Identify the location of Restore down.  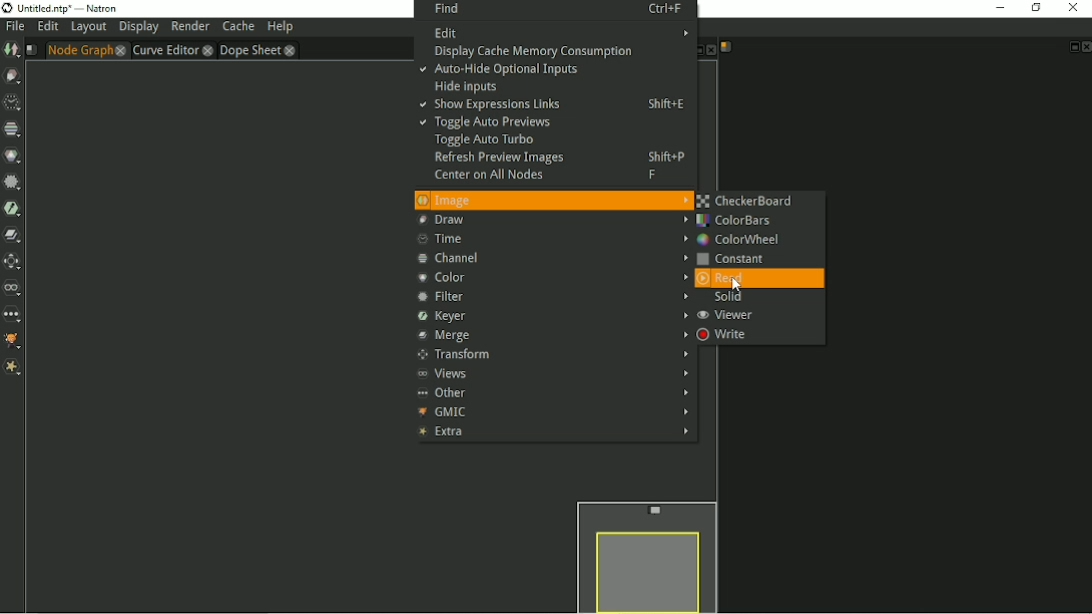
(1034, 8).